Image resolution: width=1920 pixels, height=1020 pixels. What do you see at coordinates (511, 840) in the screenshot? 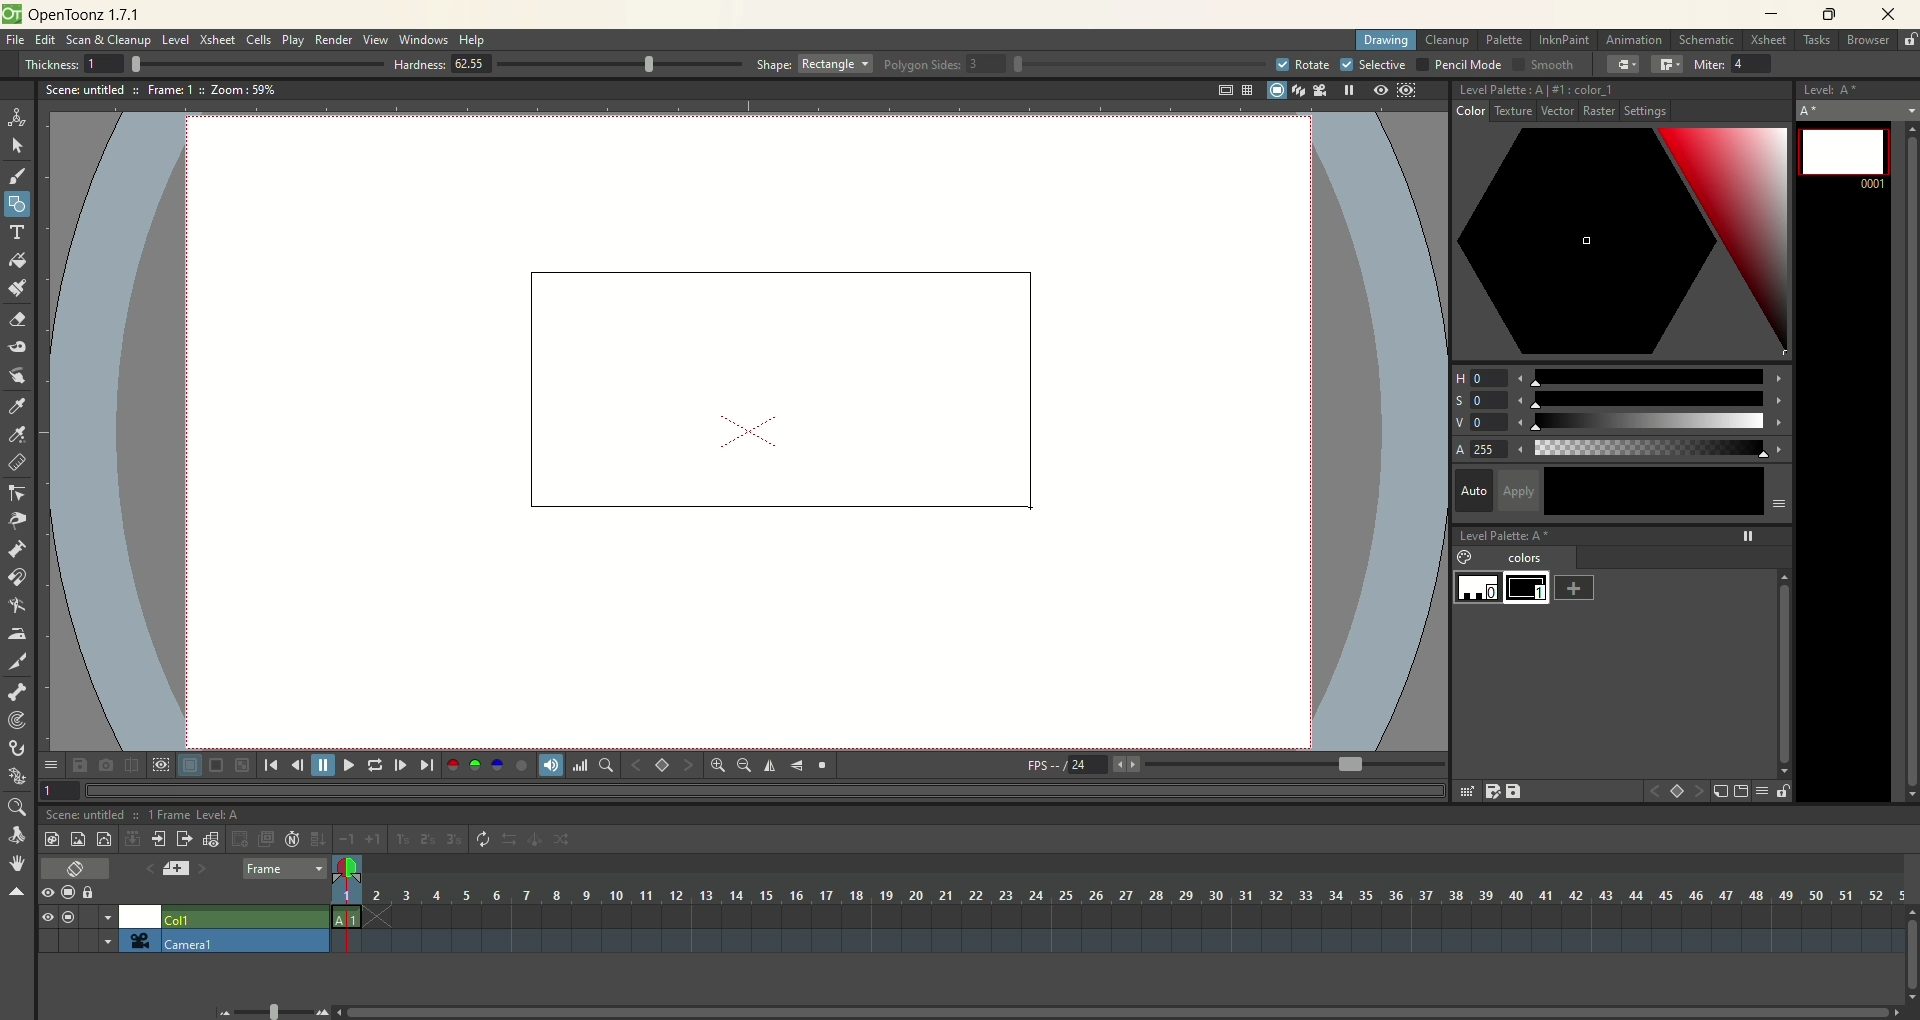
I see `reverse` at bounding box center [511, 840].